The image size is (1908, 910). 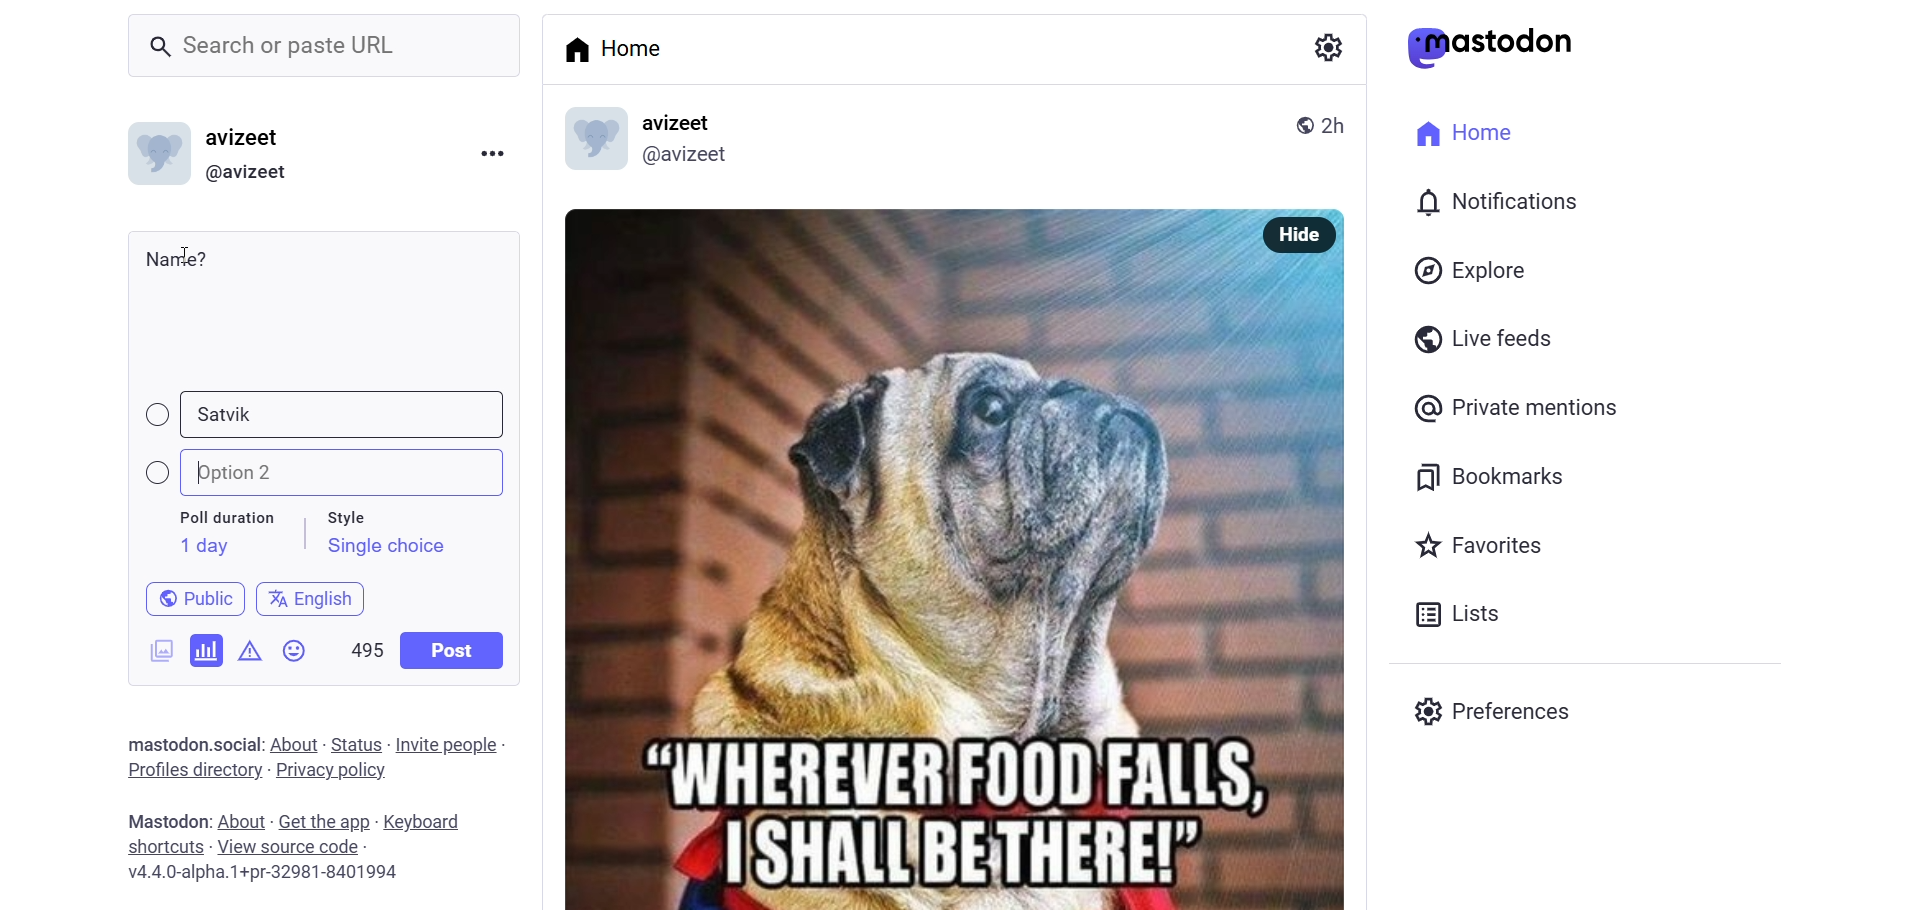 What do you see at coordinates (163, 820) in the screenshot?
I see `mastodon` at bounding box center [163, 820].